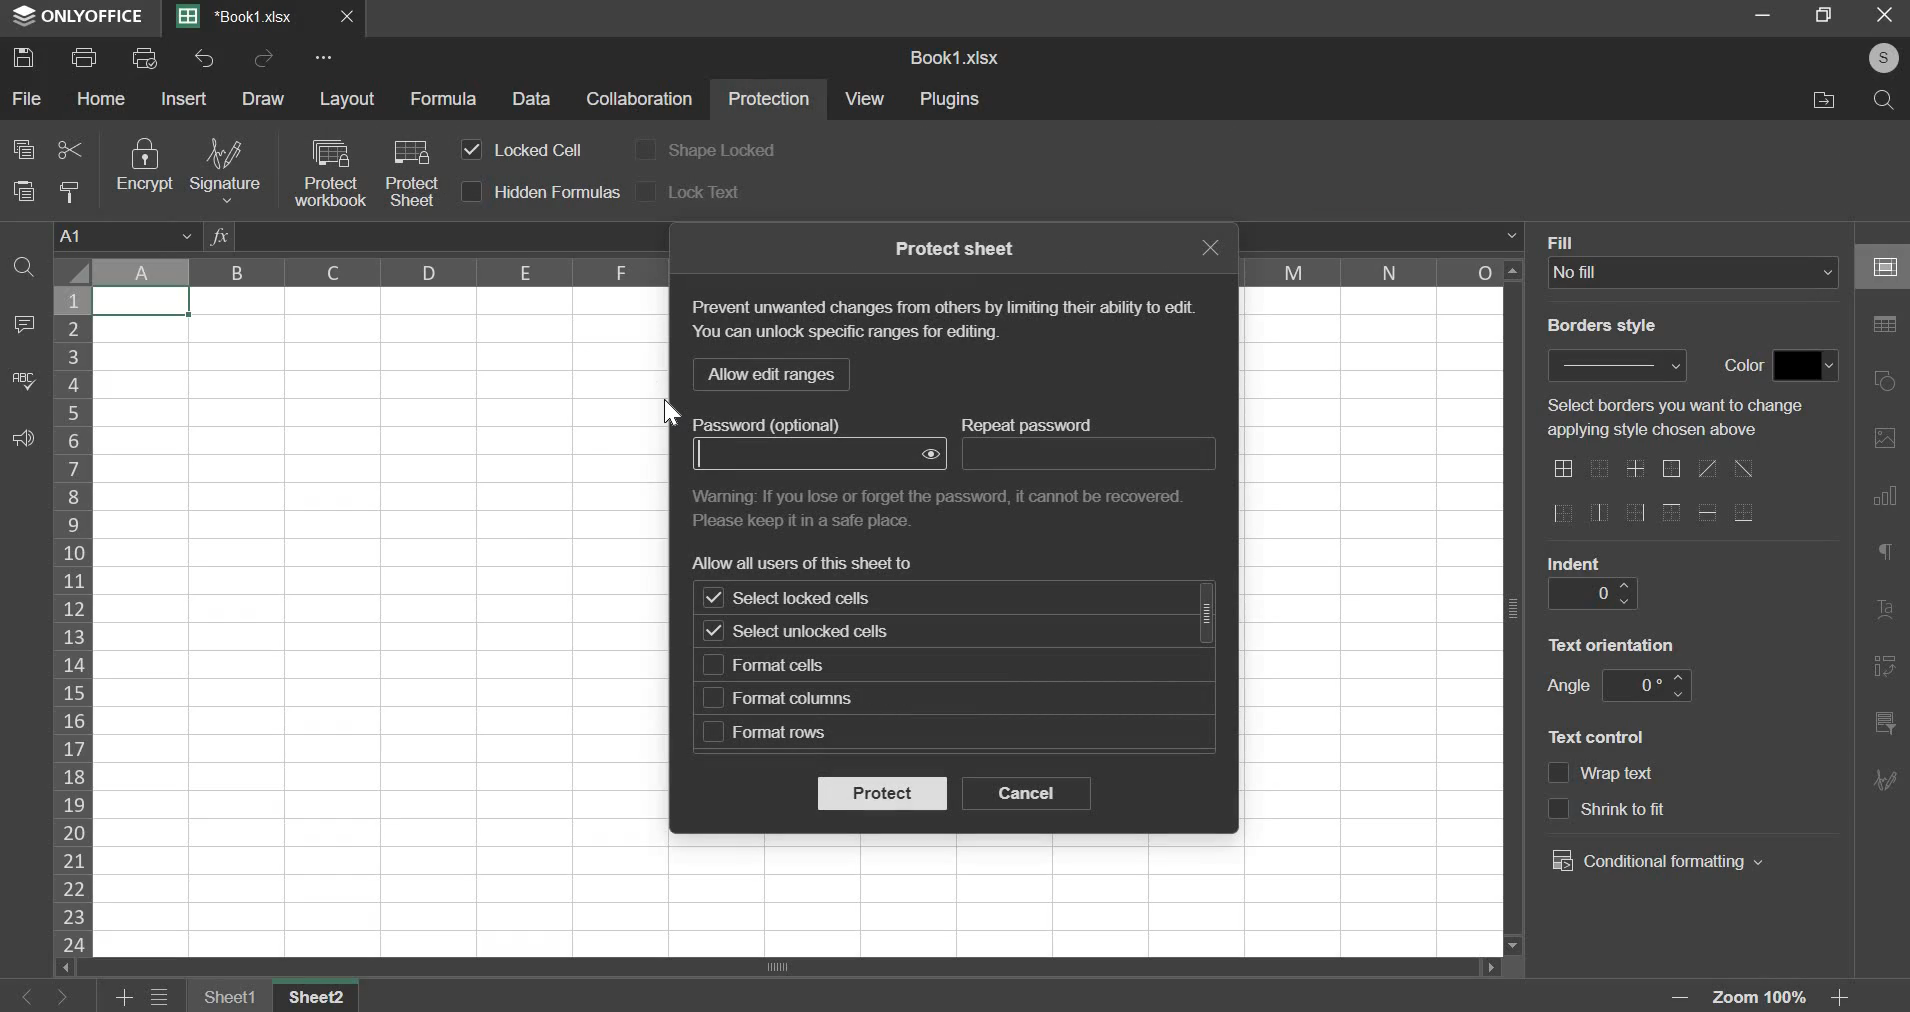 This screenshot has height=1012, width=1910. I want to click on feedback, so click(22, 439).